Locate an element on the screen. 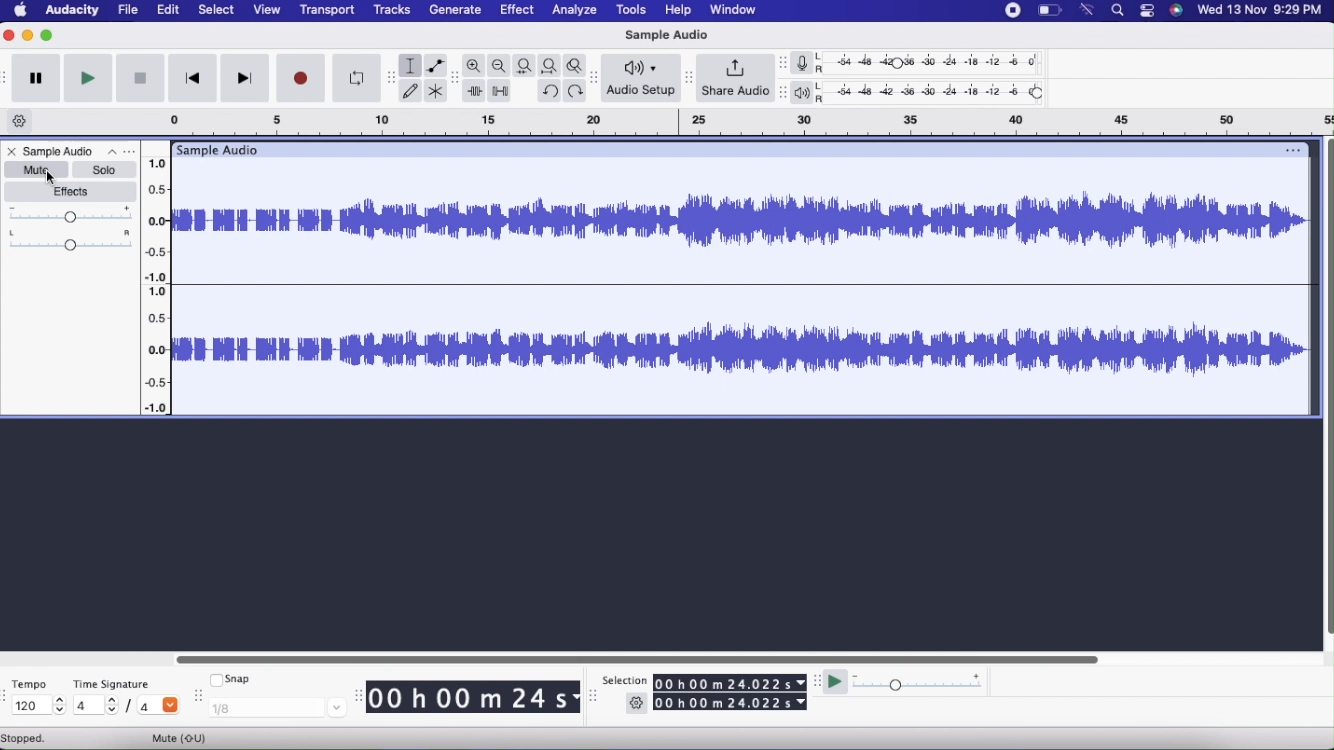 The image size is (1334, 750). Undo is located at coordinates (550, 91).